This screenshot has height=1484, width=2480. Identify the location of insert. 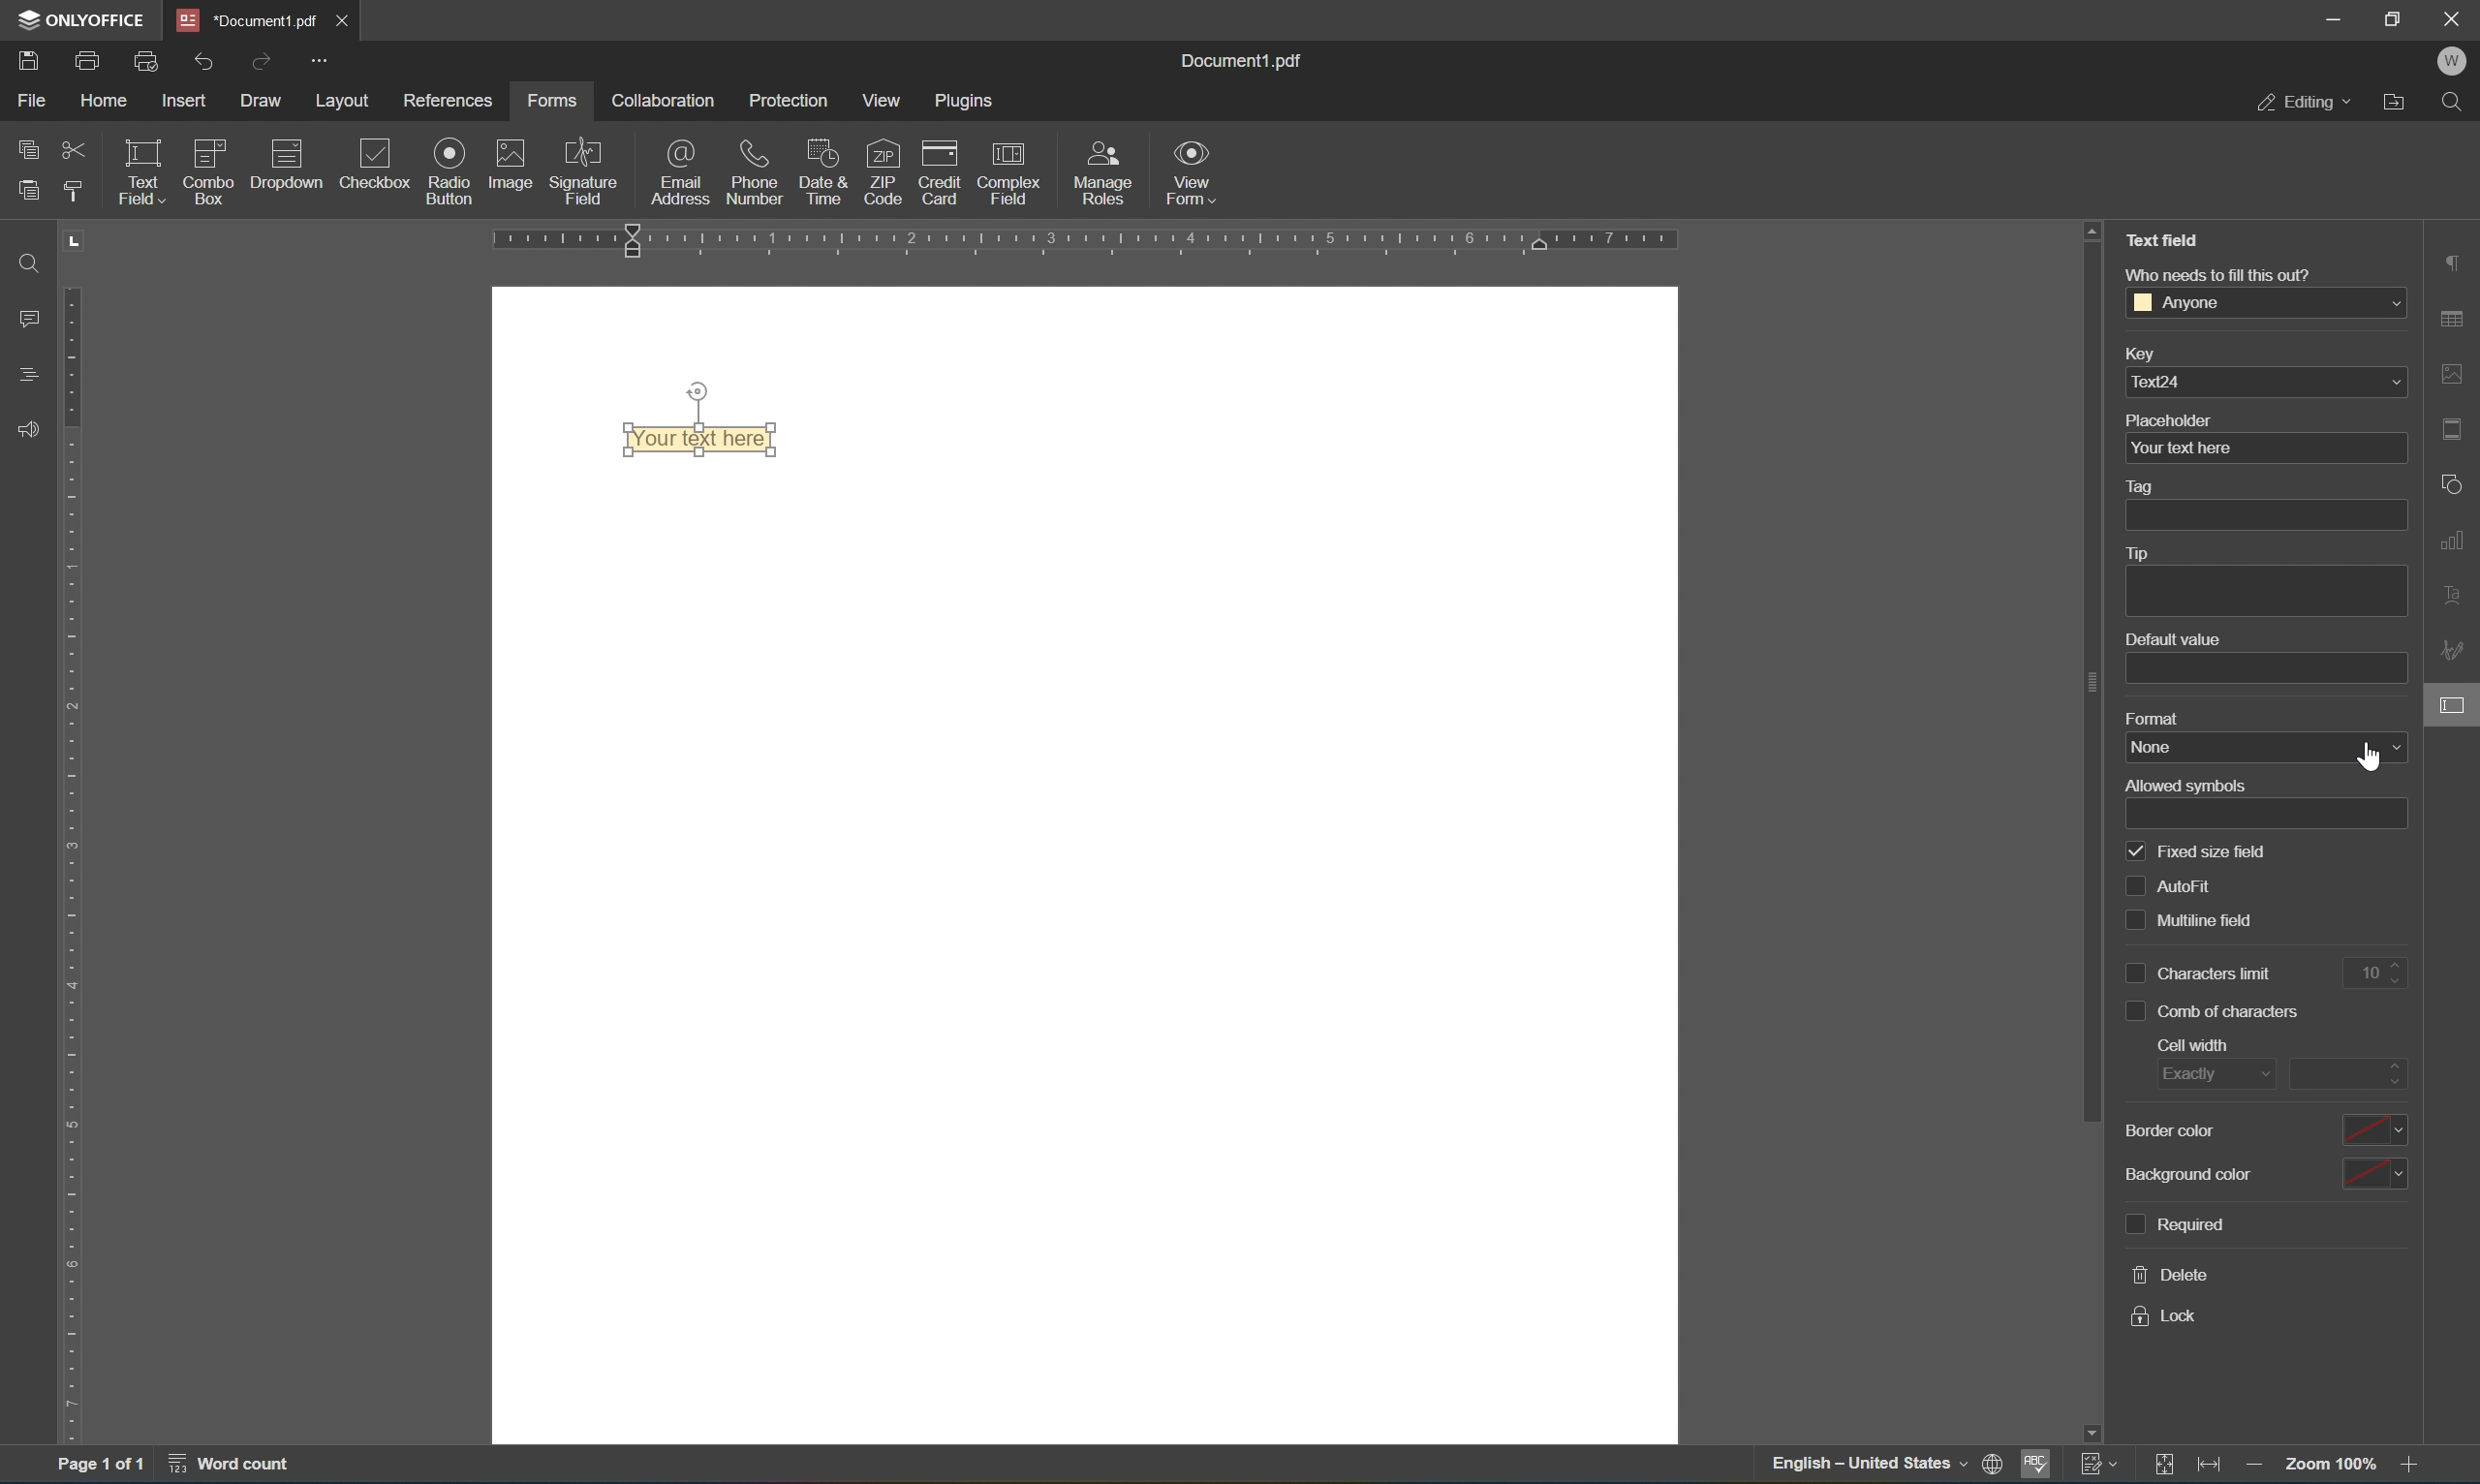
(187, 103).